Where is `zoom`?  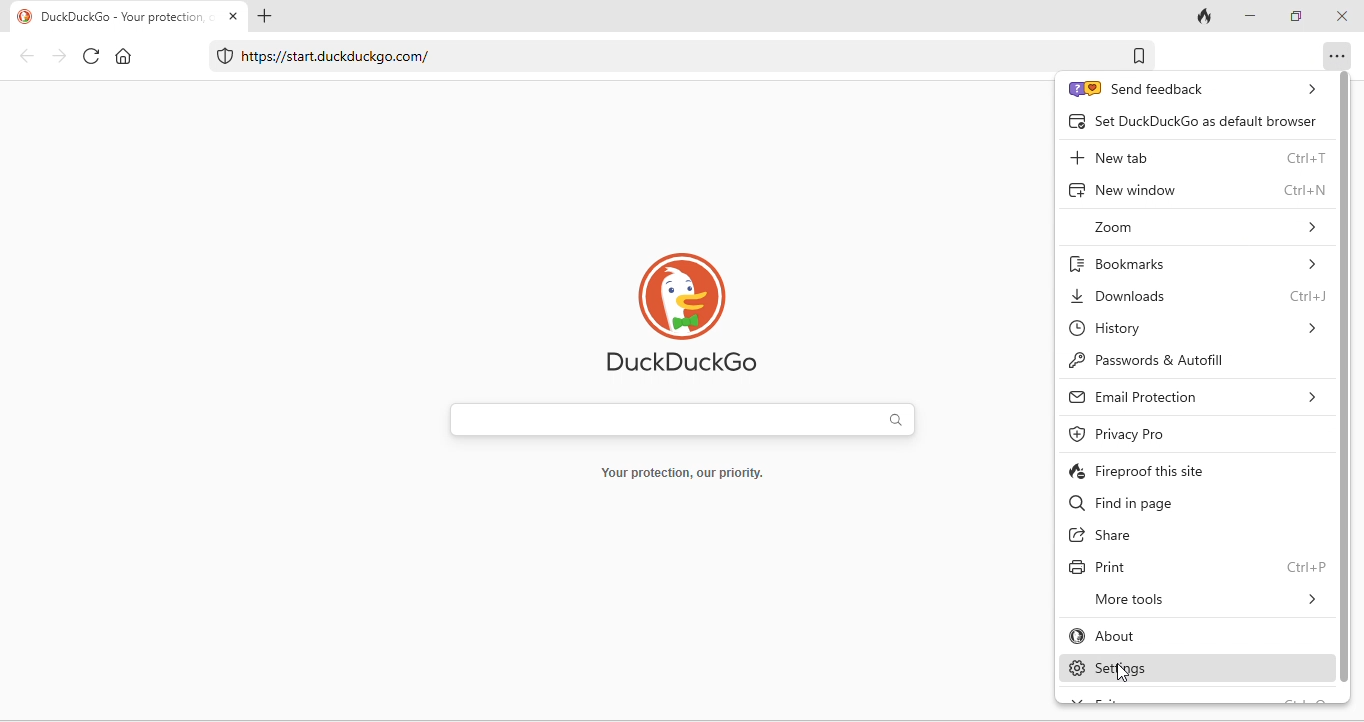
zoom is located at coordinates (1198, 227).